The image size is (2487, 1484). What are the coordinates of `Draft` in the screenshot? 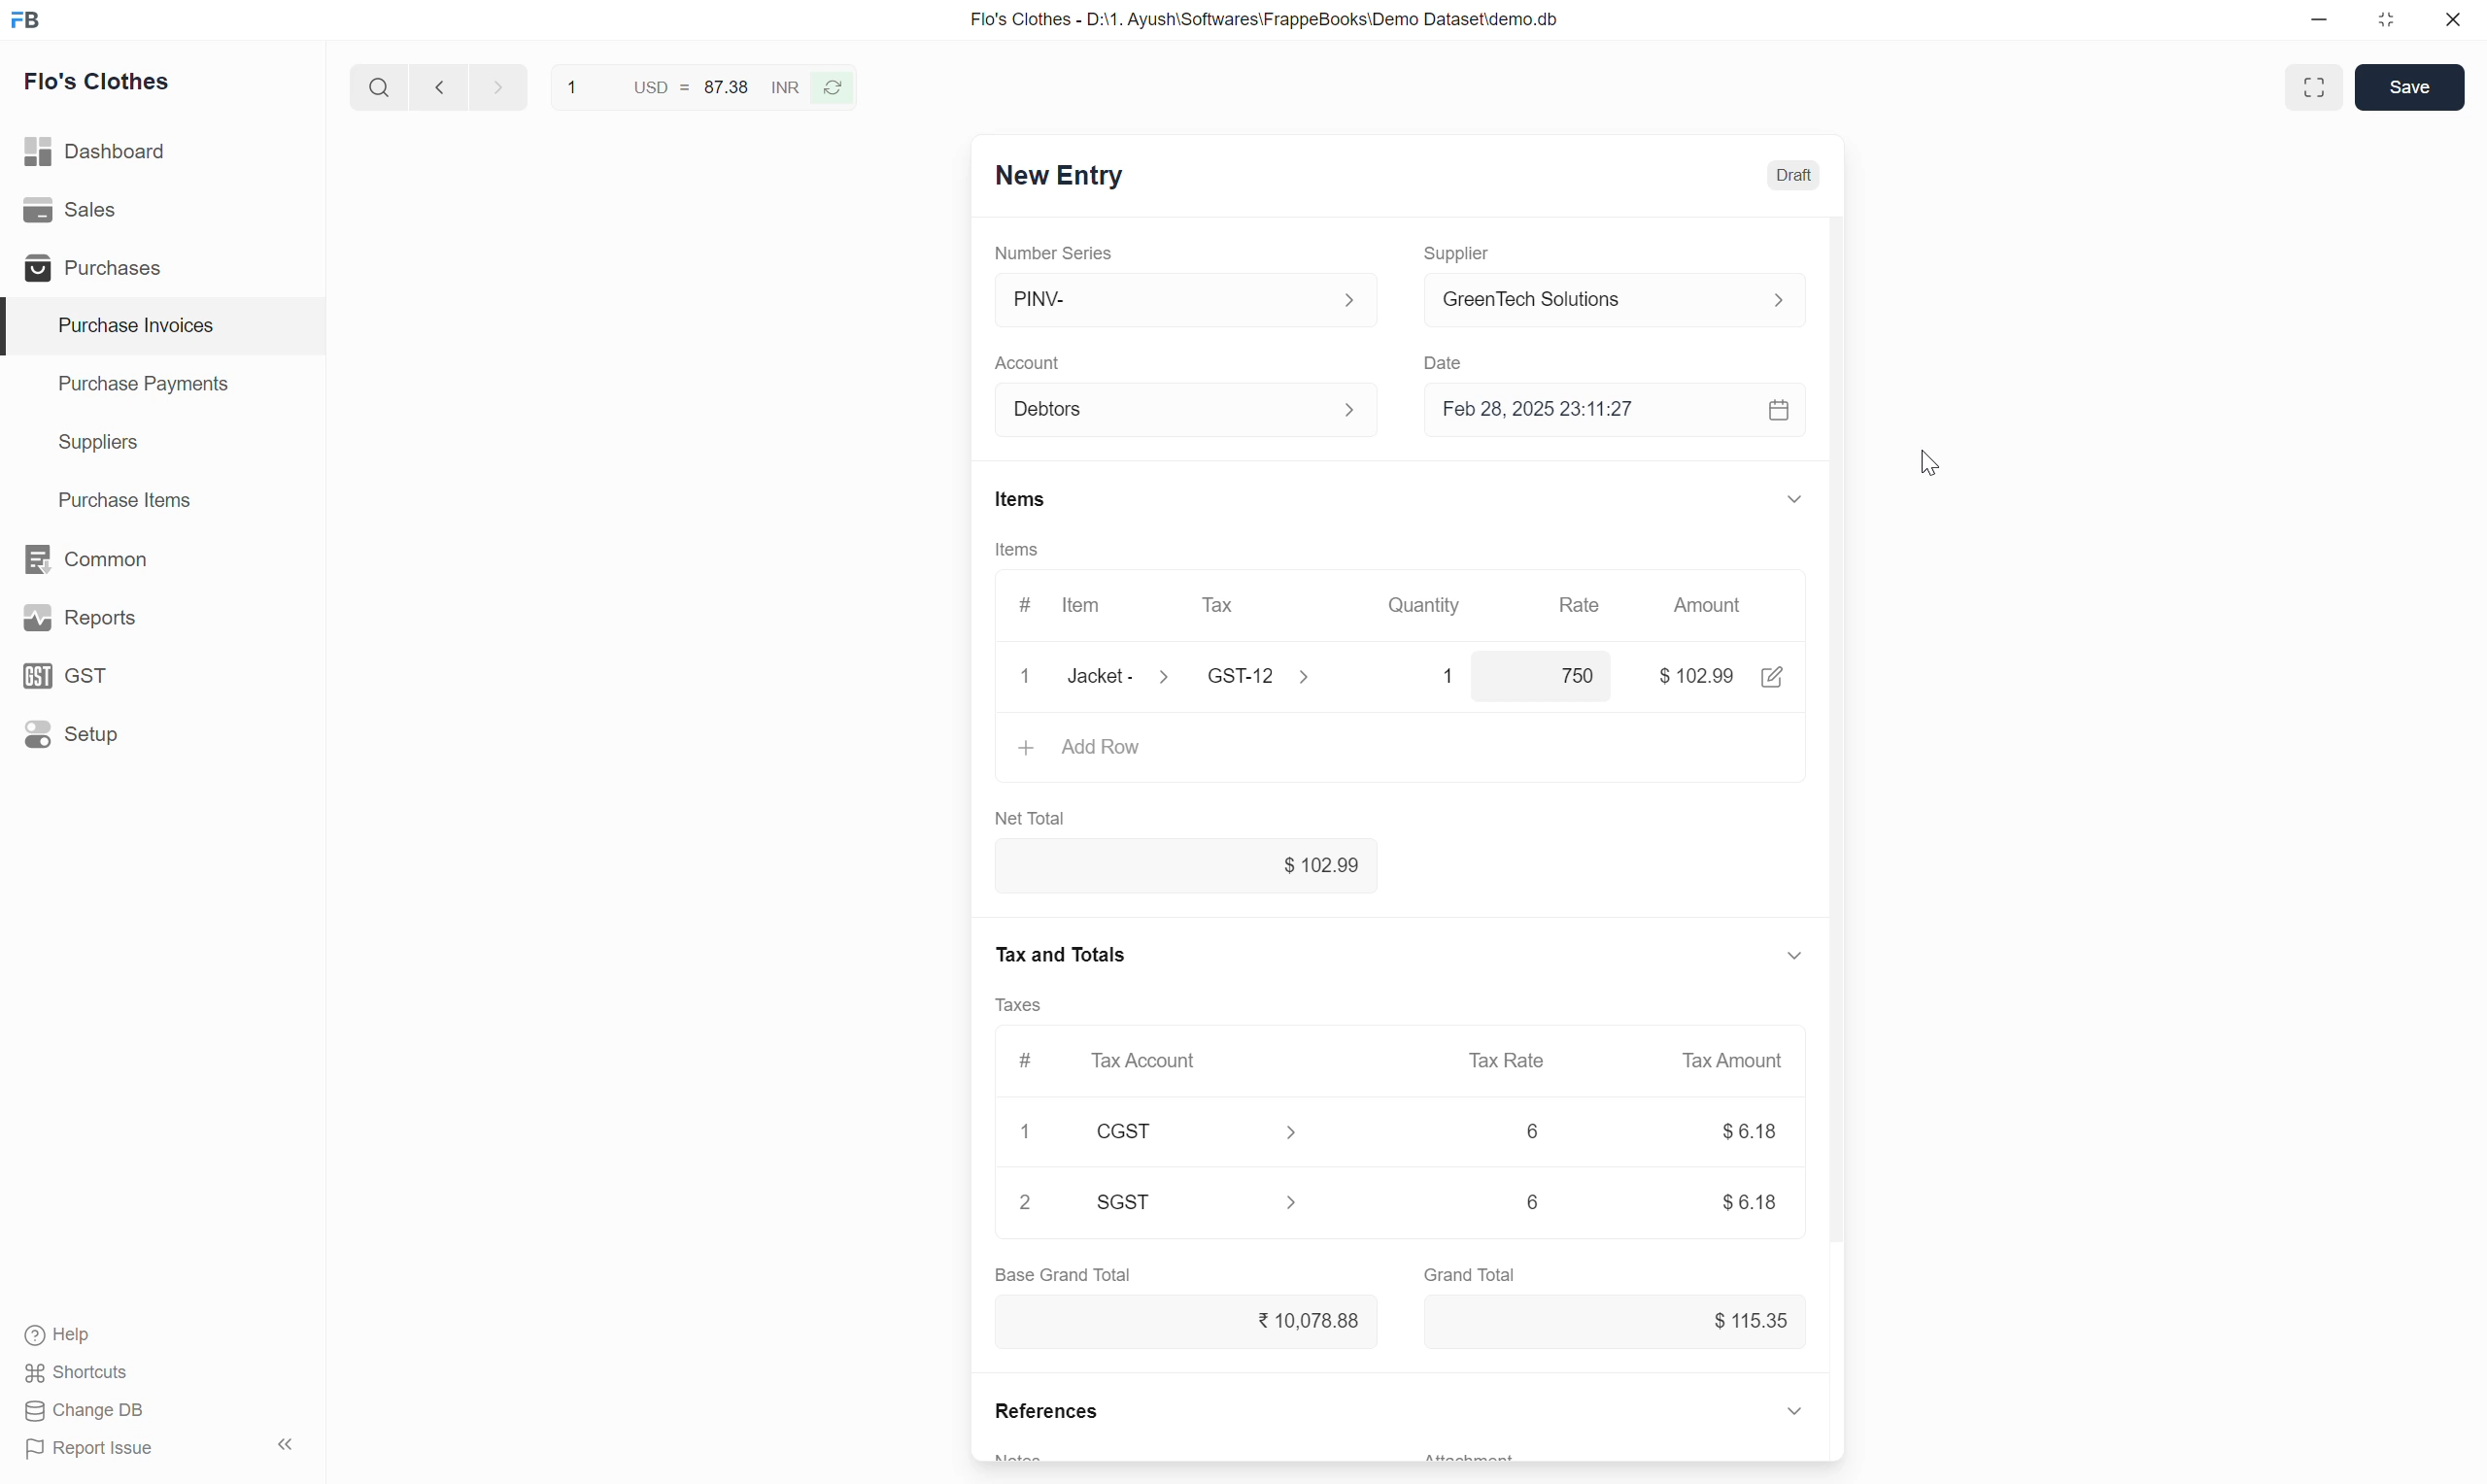 It's located at (1794, 175).